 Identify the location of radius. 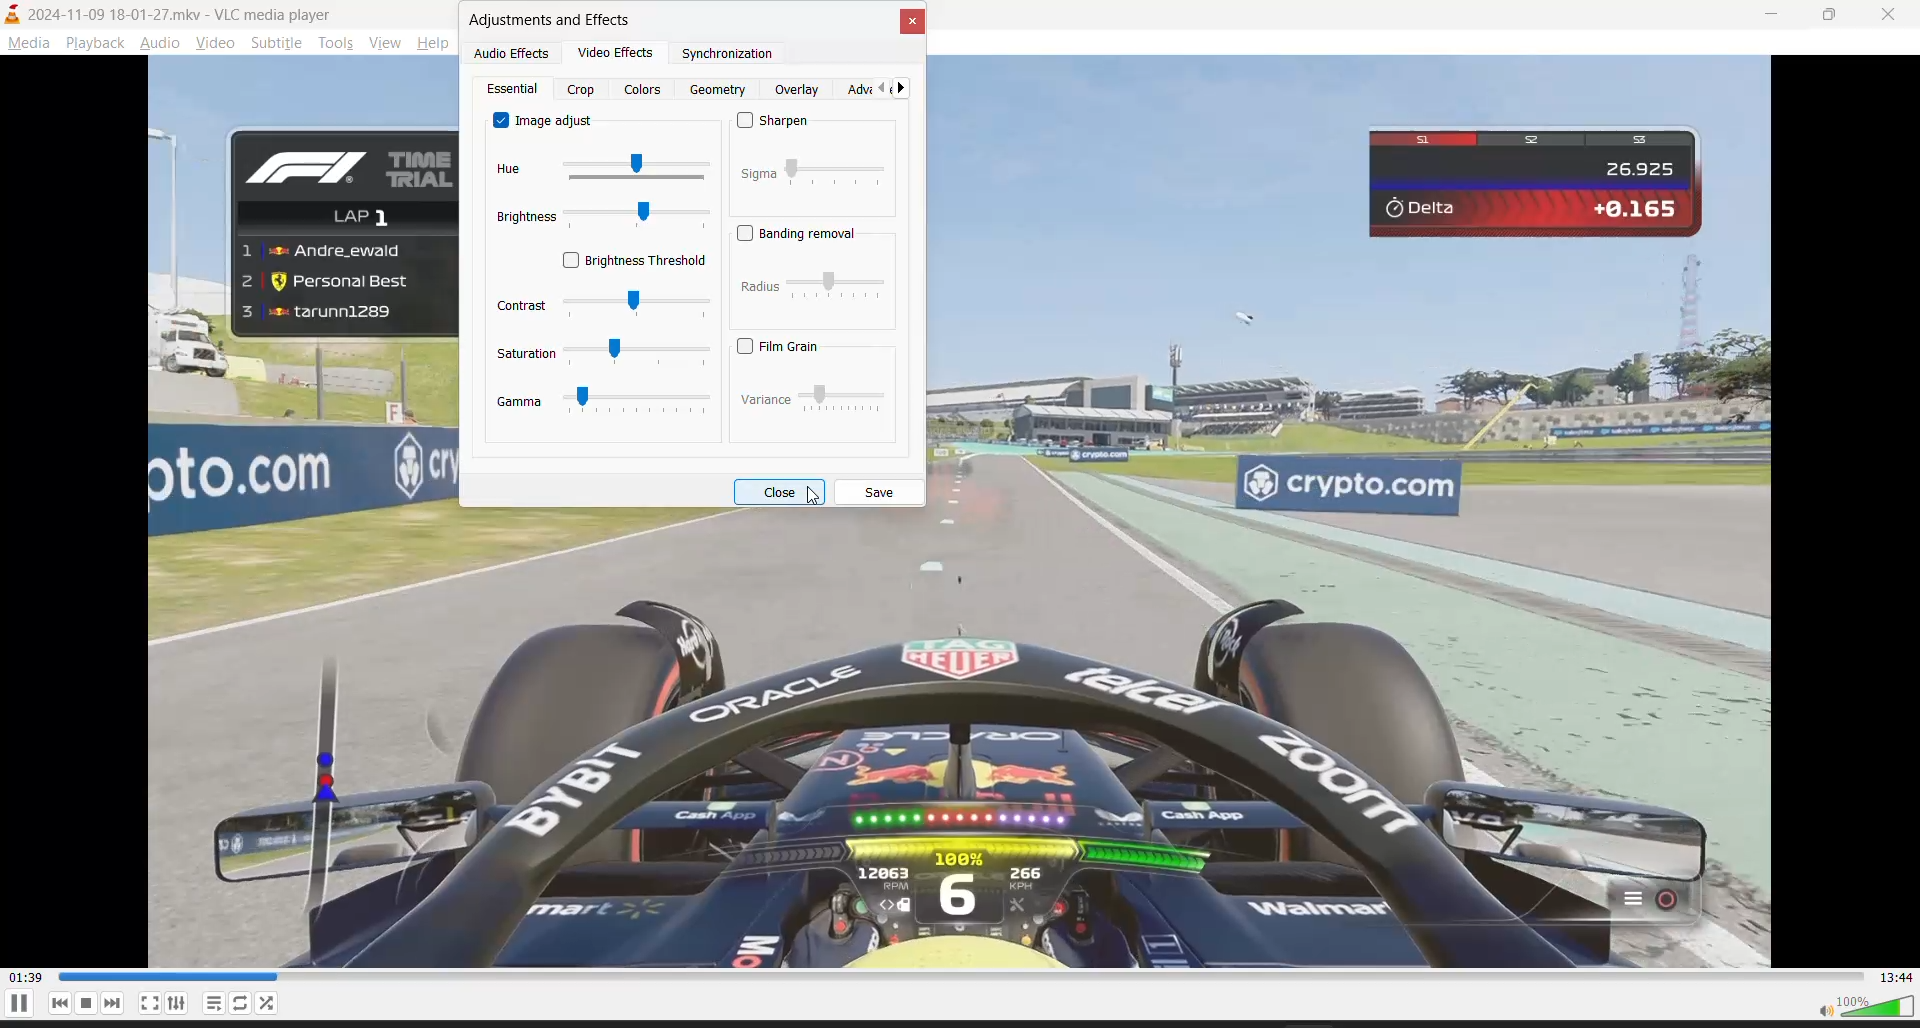
(811, 291).